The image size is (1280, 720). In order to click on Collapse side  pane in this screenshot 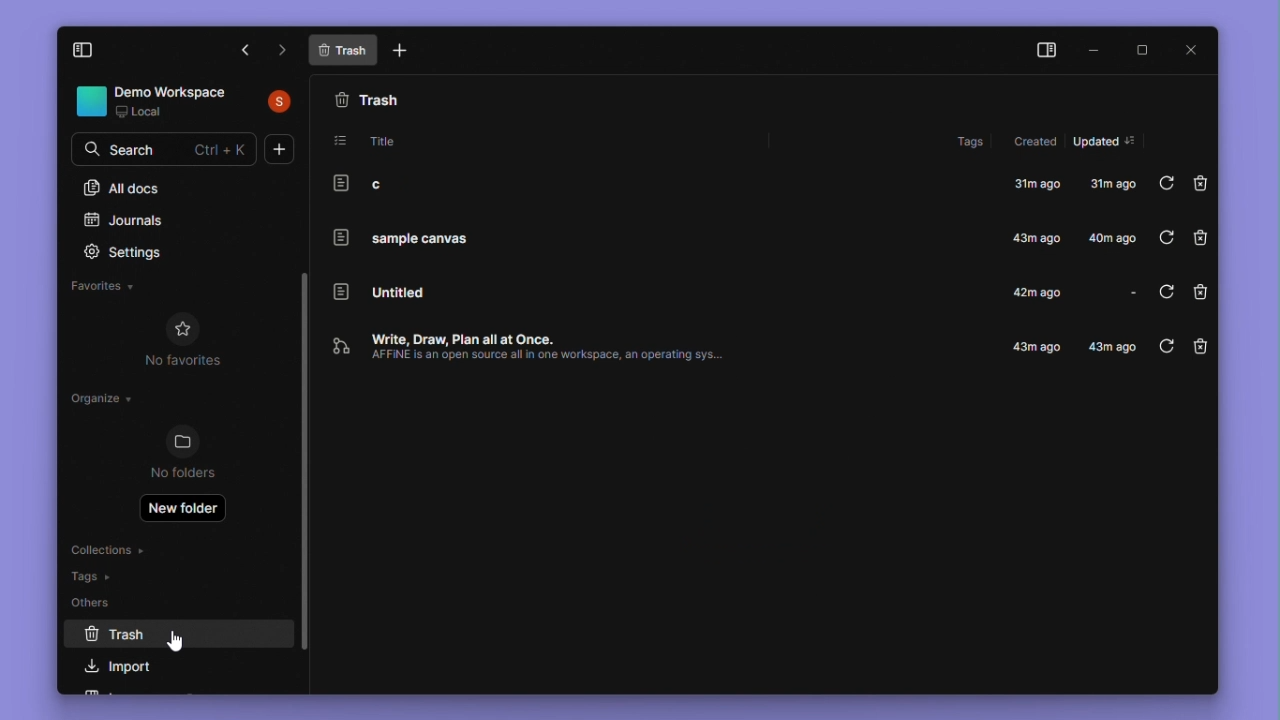, I will do `click(82, 52)`.